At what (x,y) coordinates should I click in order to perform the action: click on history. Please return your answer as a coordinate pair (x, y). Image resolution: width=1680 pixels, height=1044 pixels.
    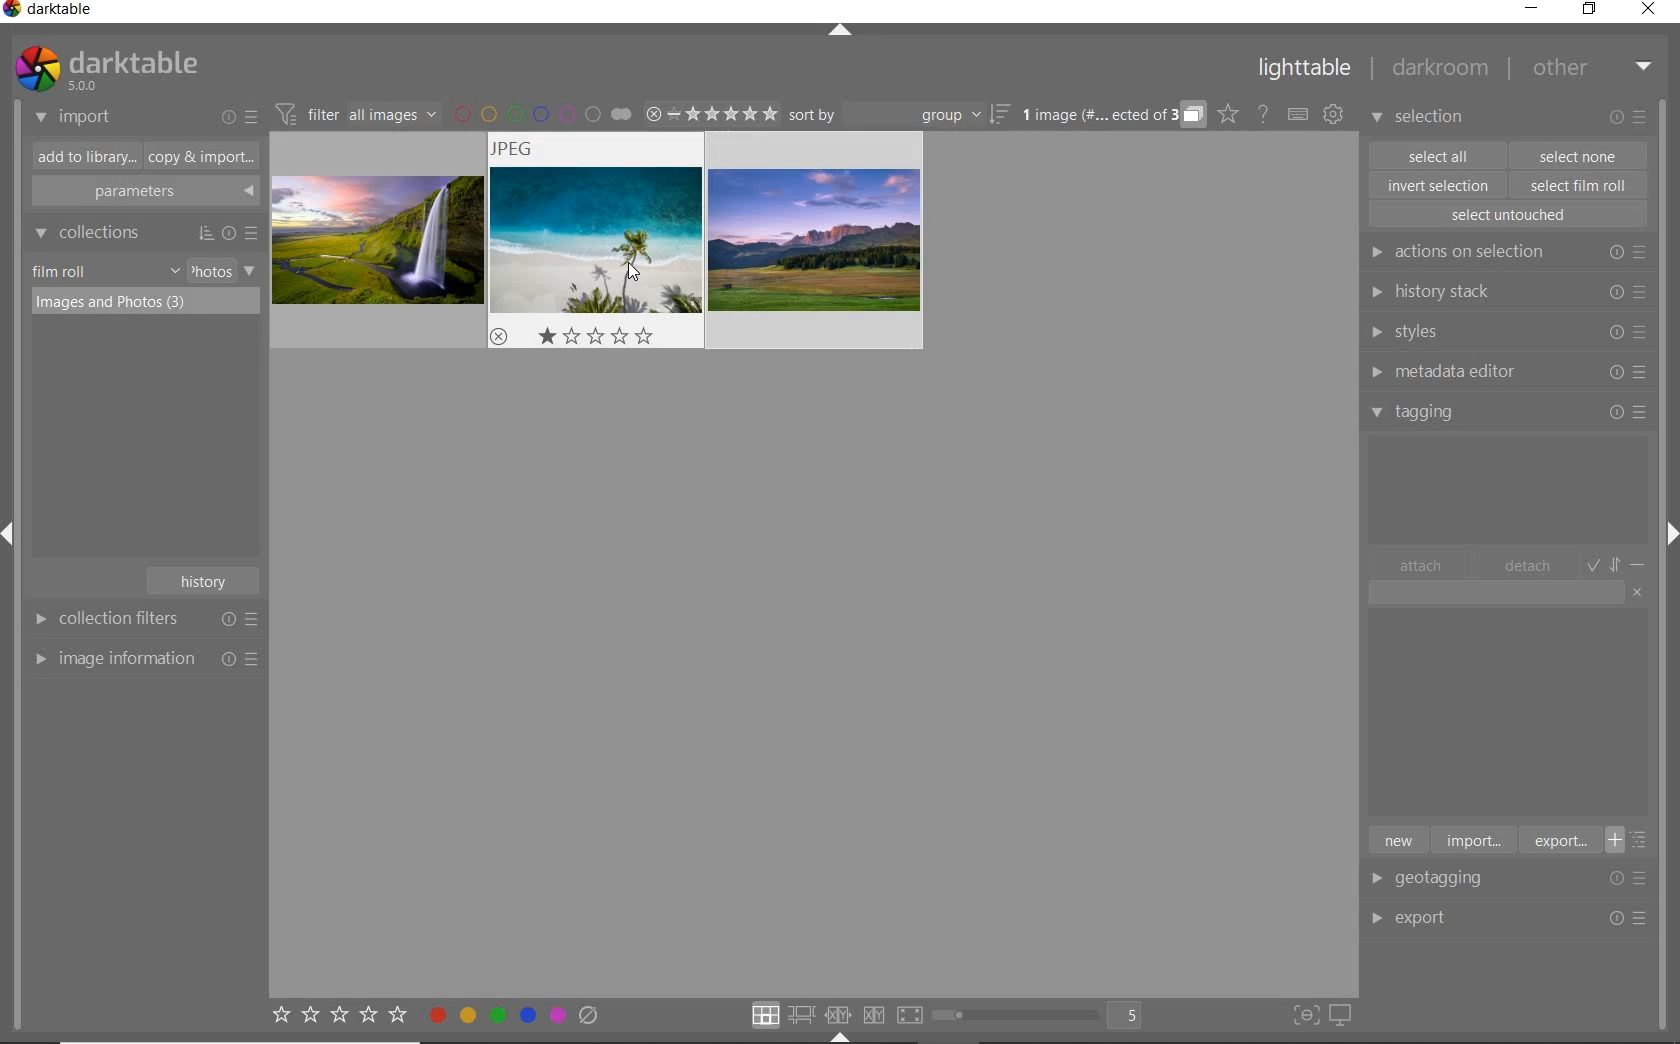
    Looking at the image, I should click on (206, 579).